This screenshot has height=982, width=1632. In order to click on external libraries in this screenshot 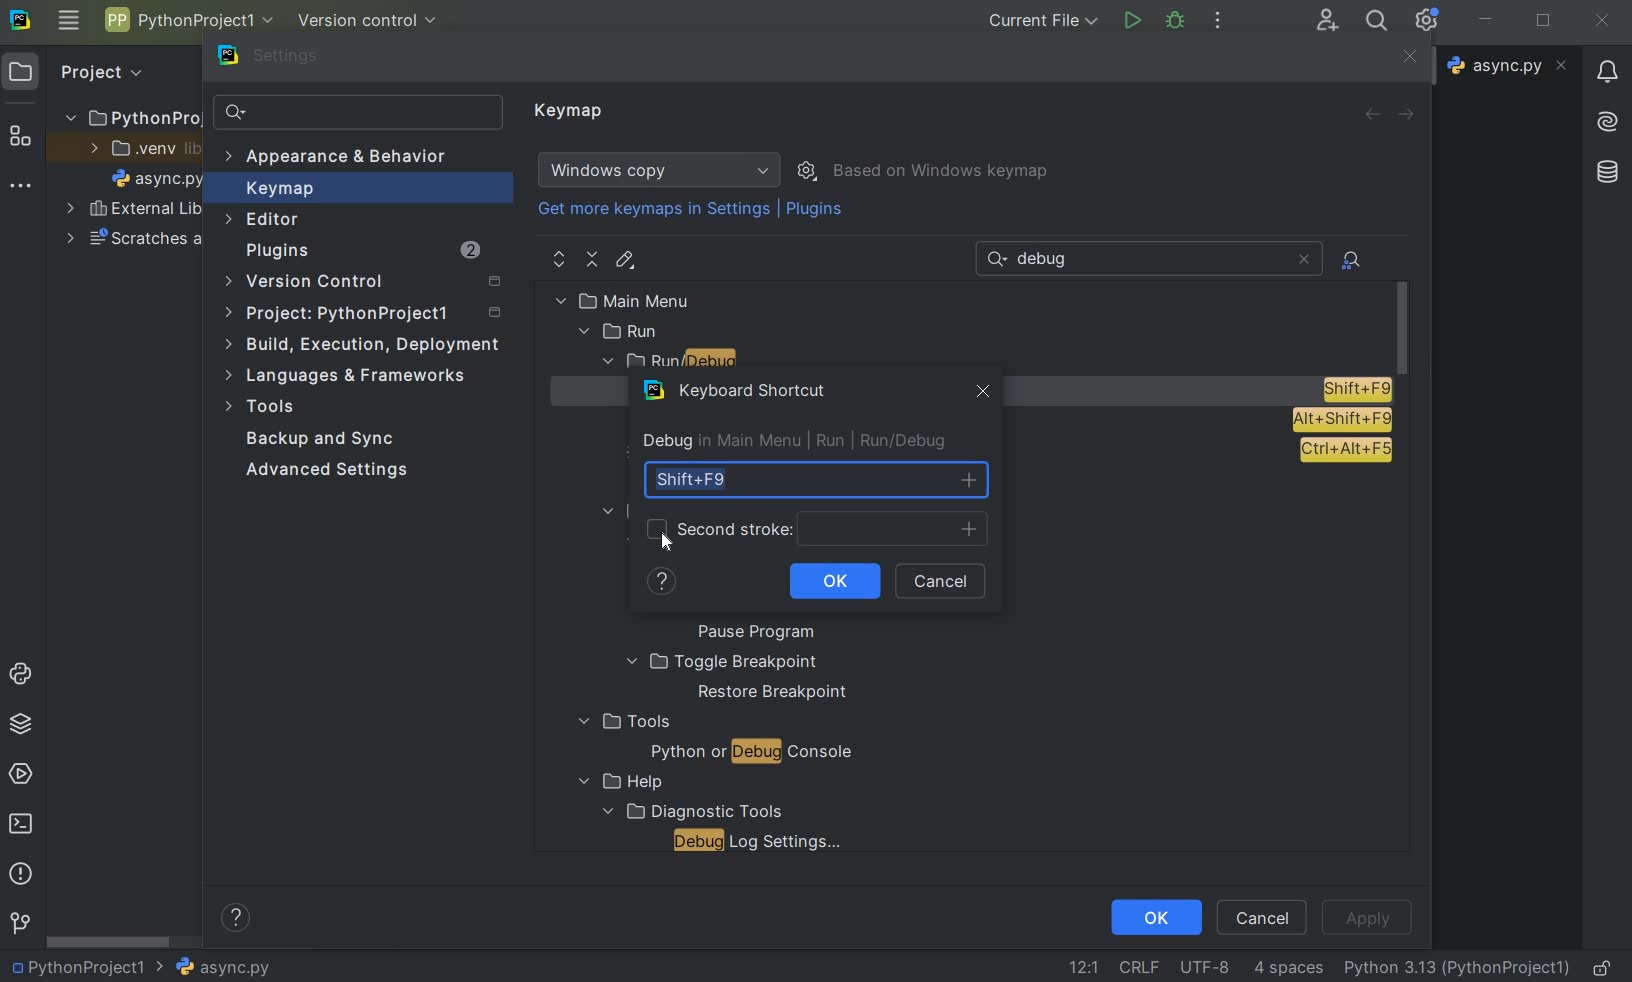, I will do `click(134, 211)`.